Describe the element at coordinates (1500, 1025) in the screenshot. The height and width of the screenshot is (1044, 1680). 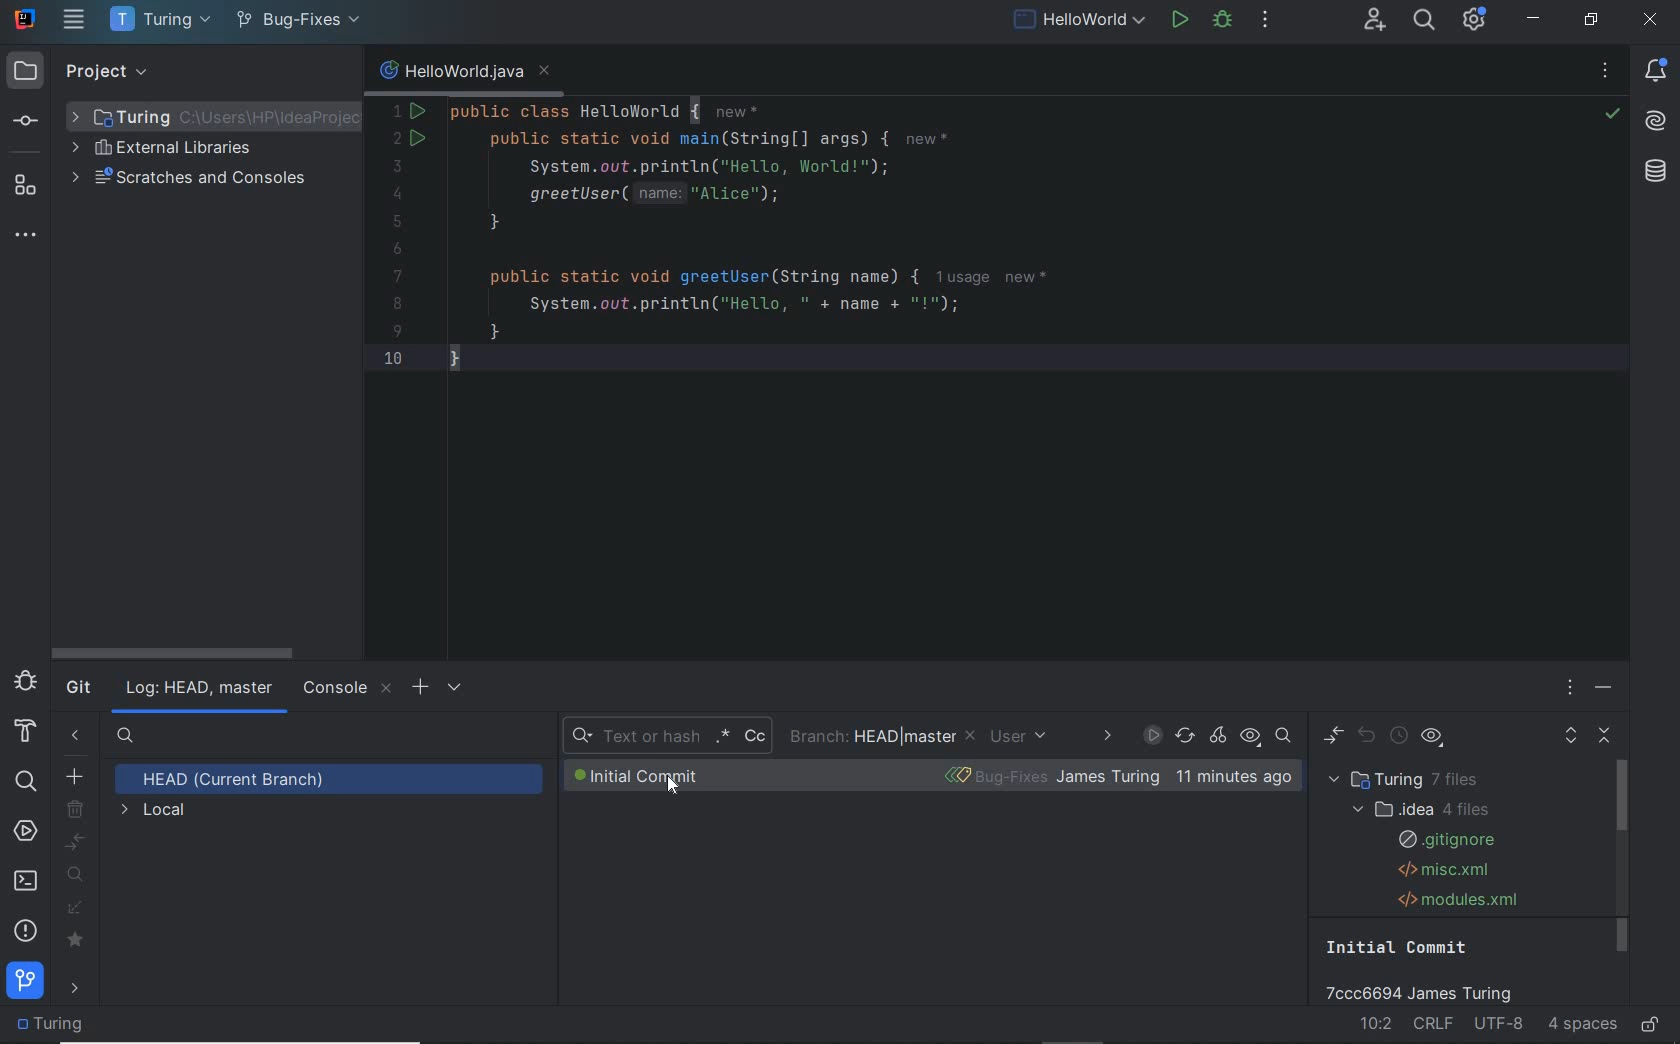
I see `file encoding` at that location.